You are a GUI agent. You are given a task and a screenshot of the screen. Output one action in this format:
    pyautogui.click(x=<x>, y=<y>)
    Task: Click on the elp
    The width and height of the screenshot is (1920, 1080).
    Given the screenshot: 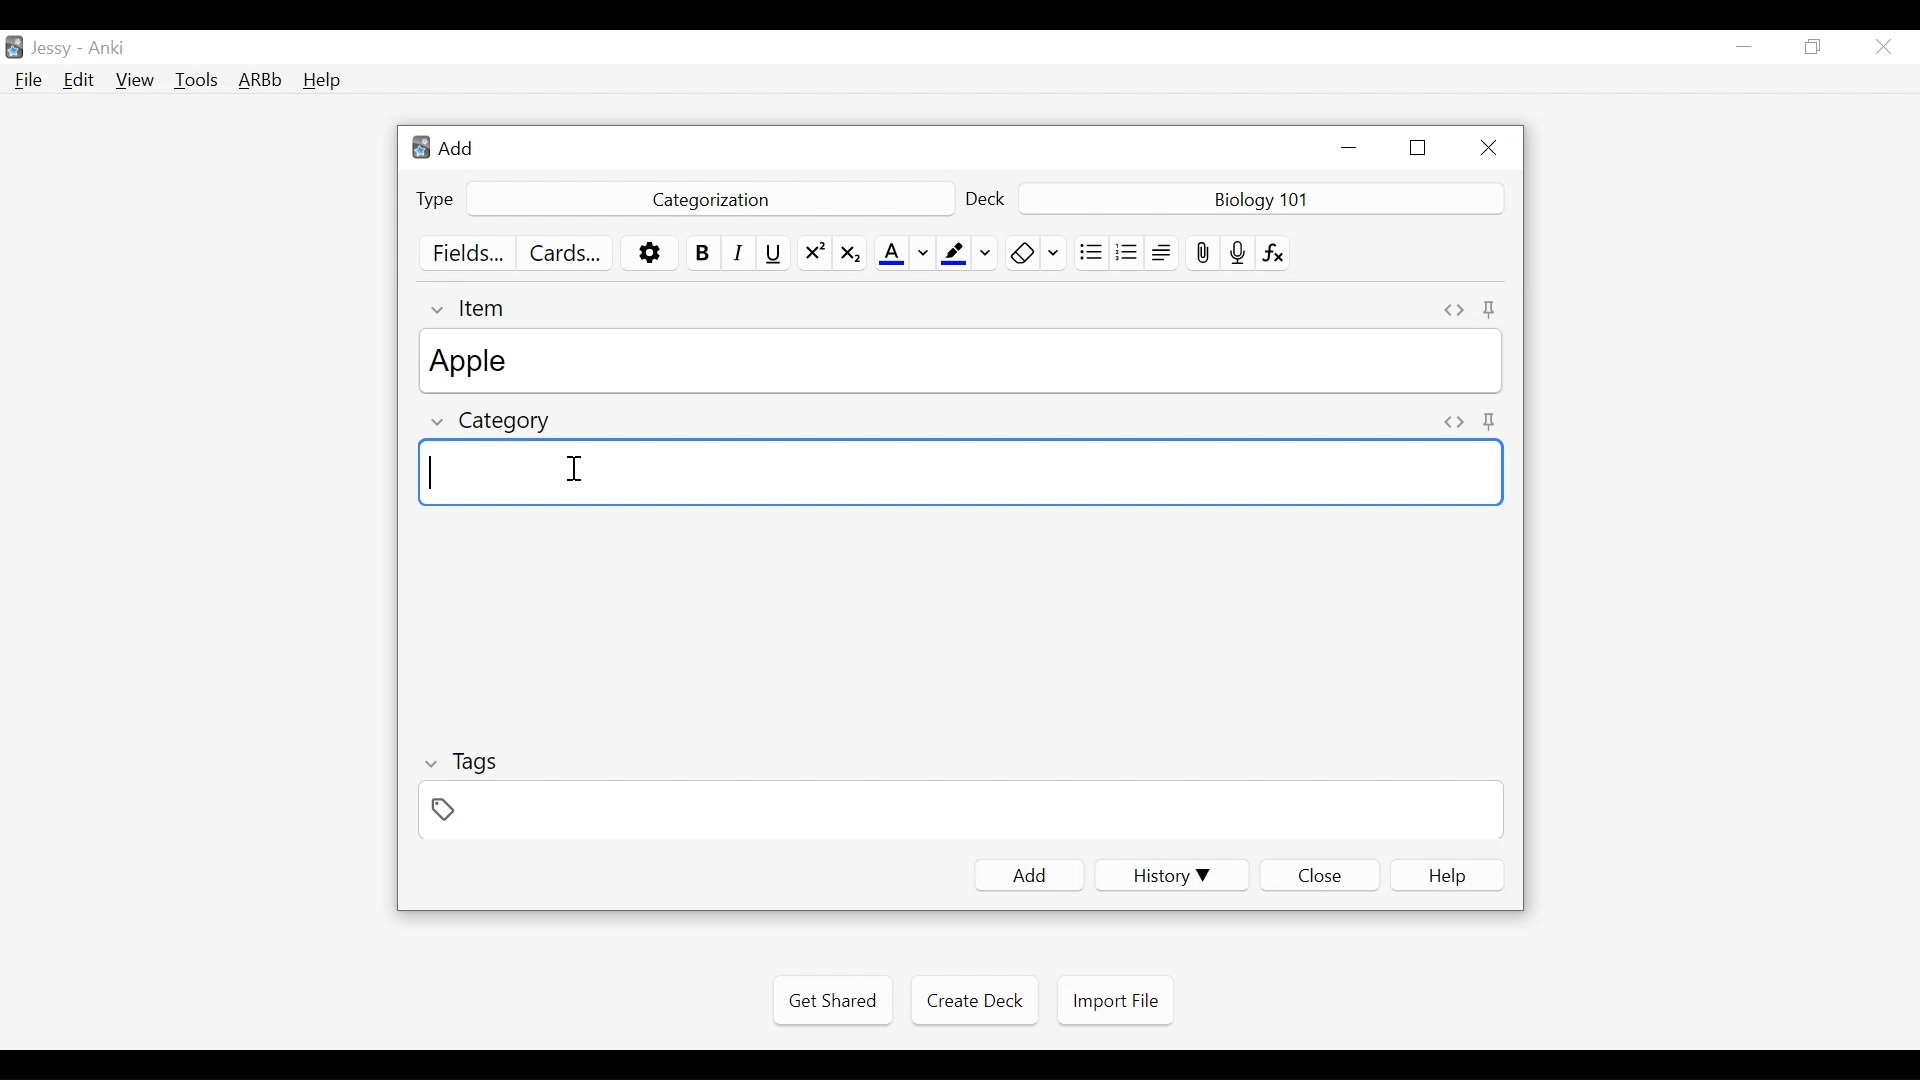 What is the action you would take?
    pyautogui.click(x=1449, y=876)
    